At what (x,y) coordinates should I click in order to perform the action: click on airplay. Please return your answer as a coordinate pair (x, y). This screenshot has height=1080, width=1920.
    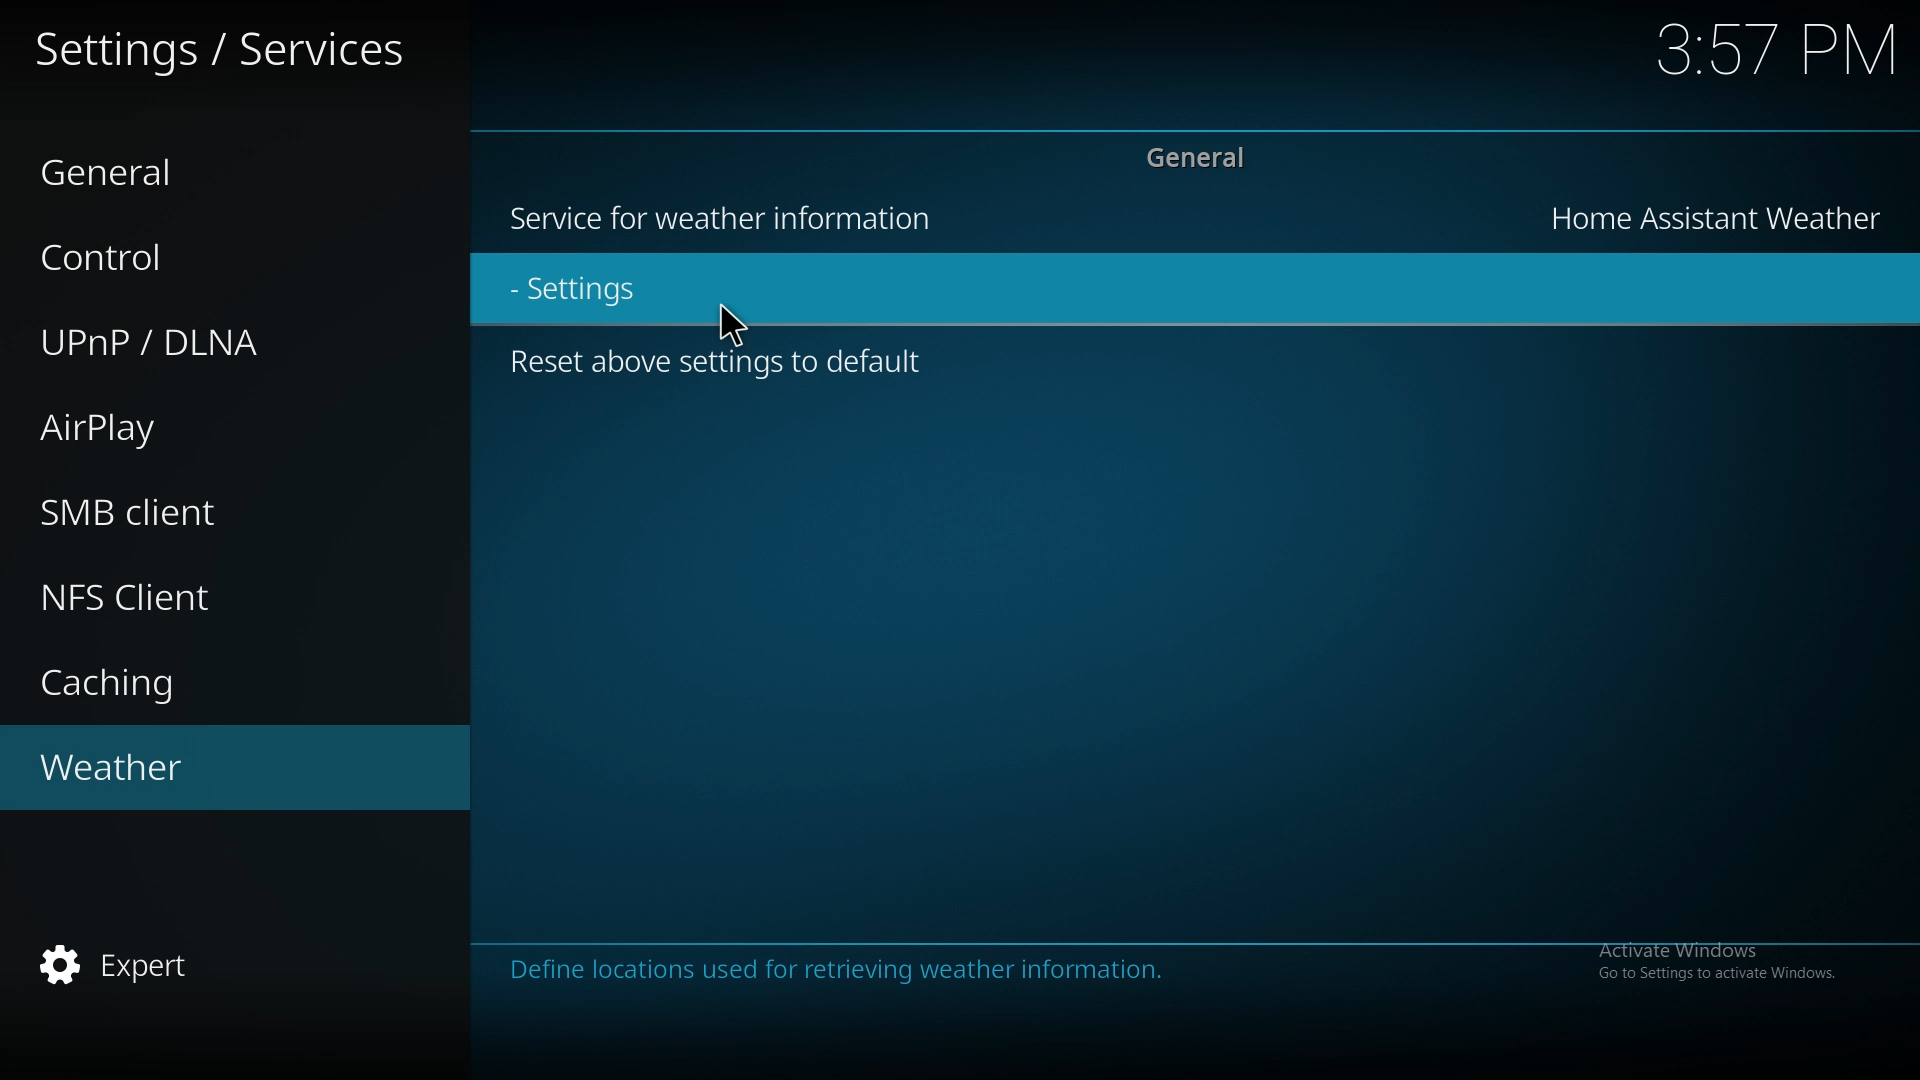
    Looking at the image, I should click on (194, 429).